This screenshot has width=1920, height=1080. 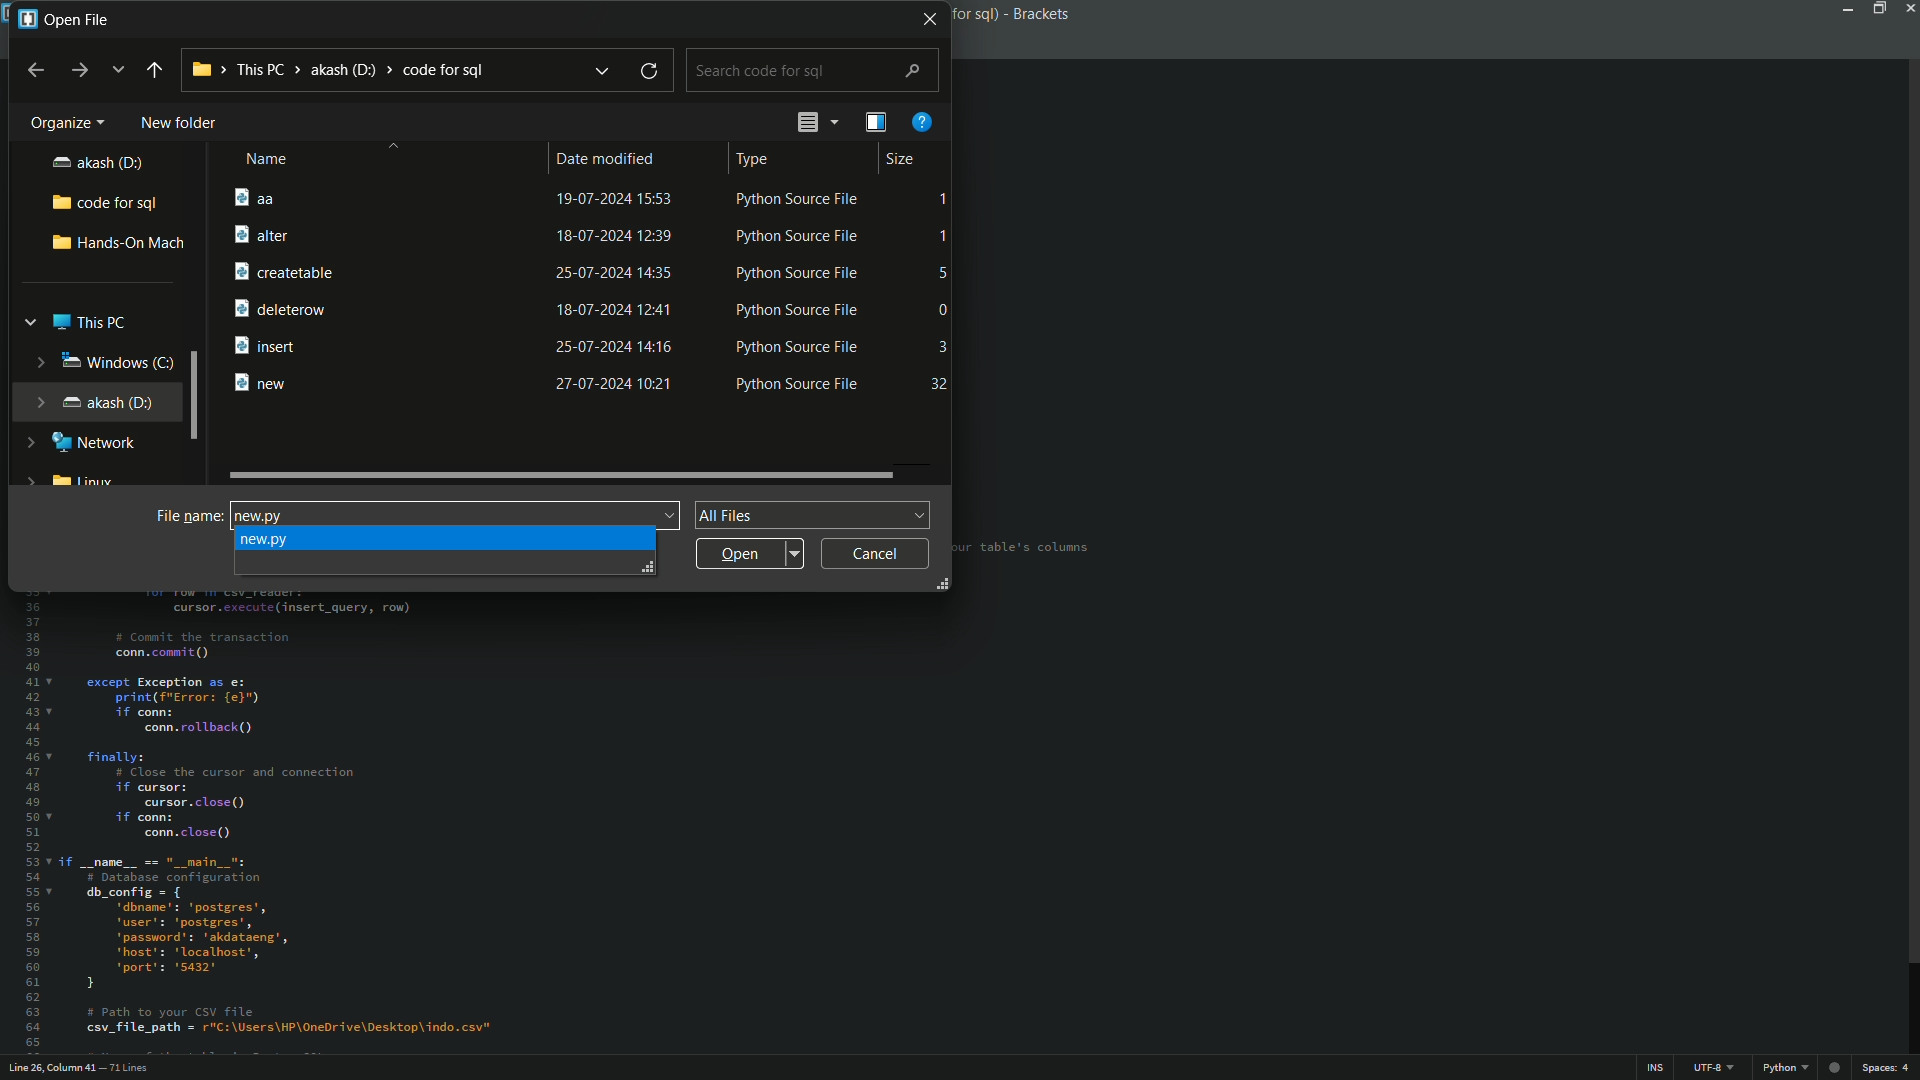 What do you see at coordinates (899, 160) in the screenshot?
I see `size` at bounding box center [899, 160].